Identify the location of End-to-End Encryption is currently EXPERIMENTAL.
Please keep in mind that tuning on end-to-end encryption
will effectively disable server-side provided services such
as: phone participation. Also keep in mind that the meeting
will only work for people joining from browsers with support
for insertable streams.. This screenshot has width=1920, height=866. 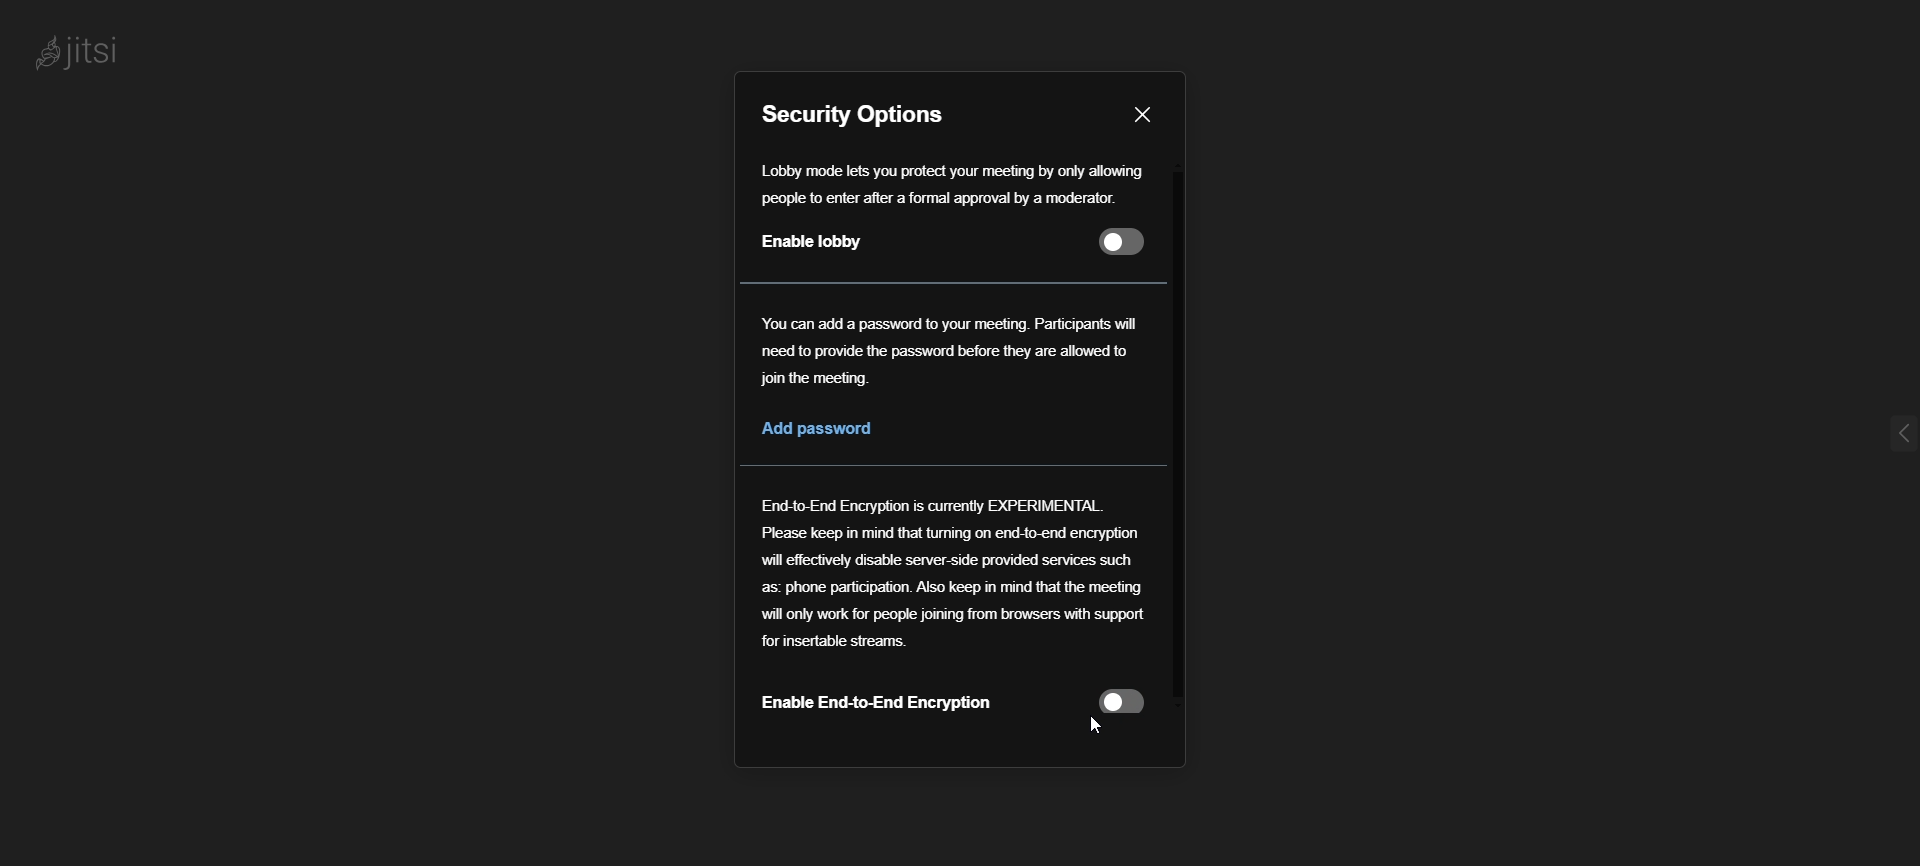
(955, 571).